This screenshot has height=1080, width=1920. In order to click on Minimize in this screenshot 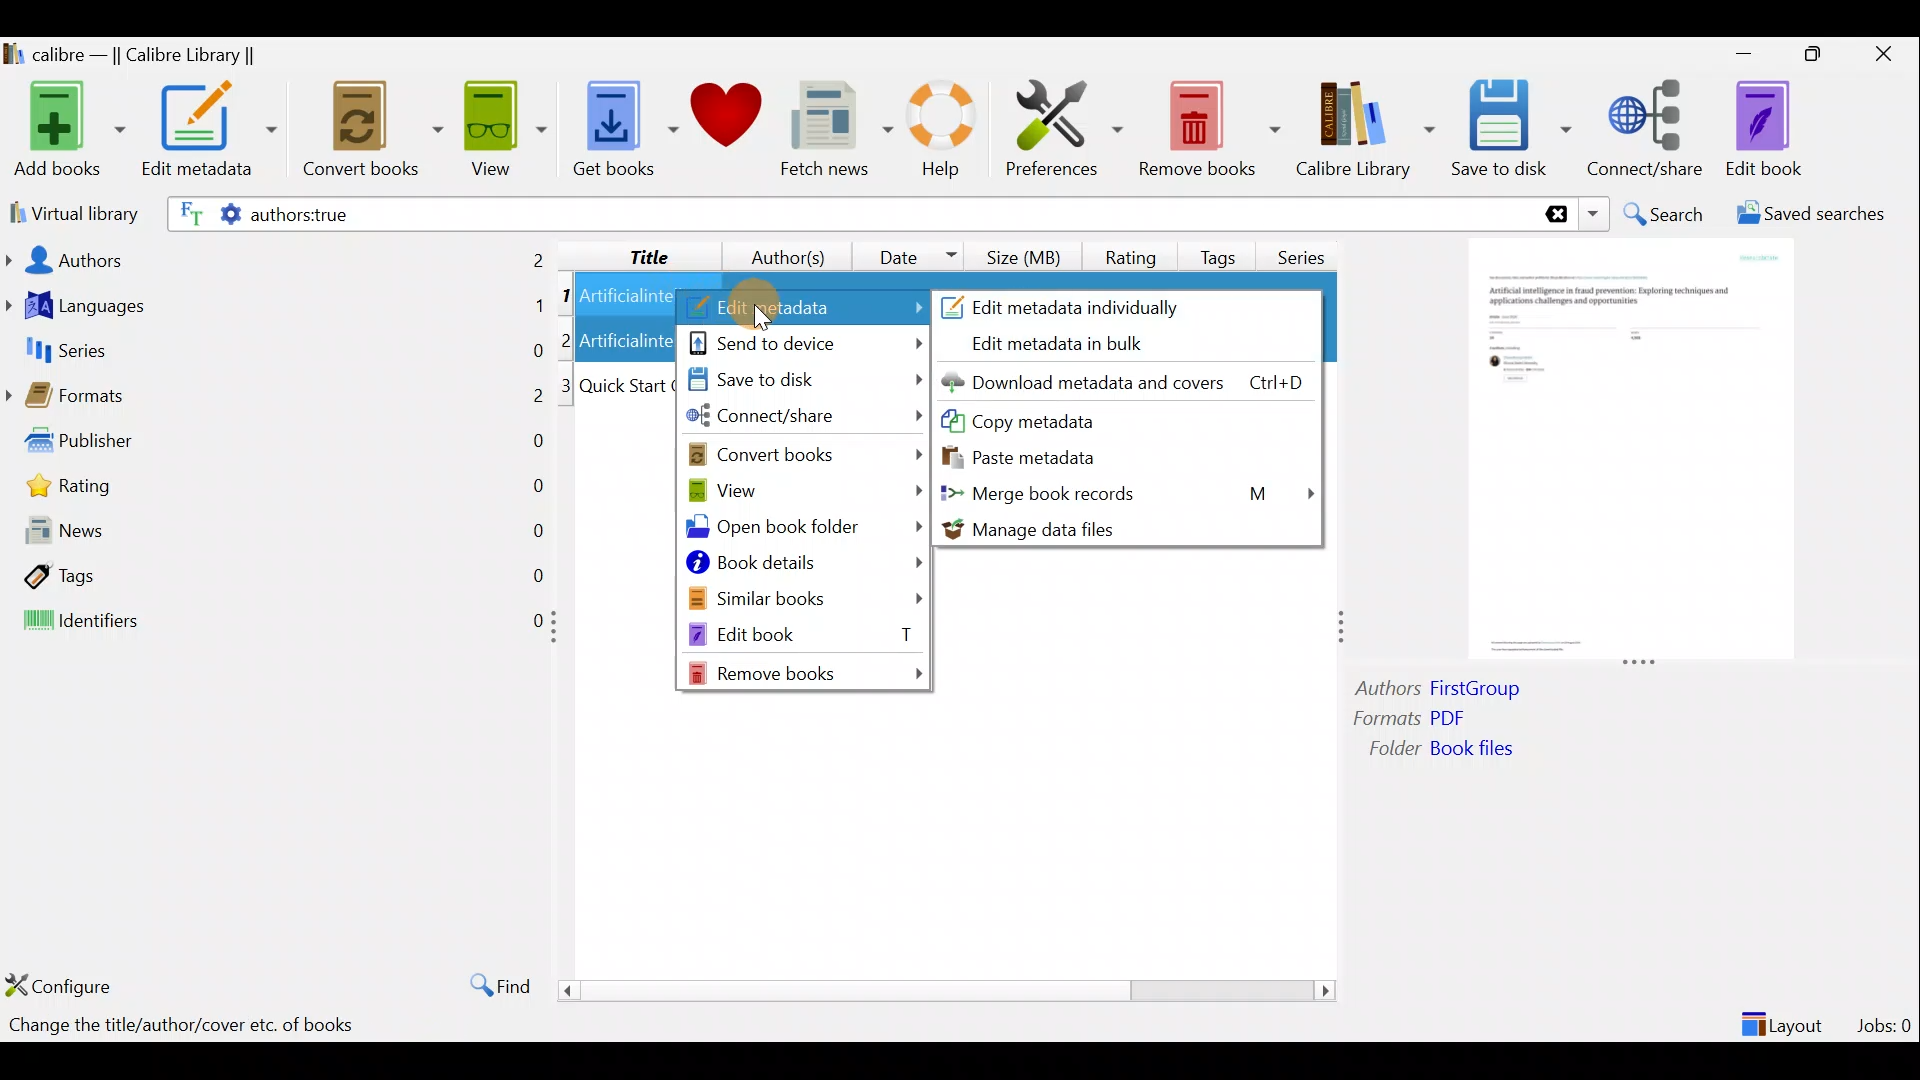, I will do `click(1744, 53)`.